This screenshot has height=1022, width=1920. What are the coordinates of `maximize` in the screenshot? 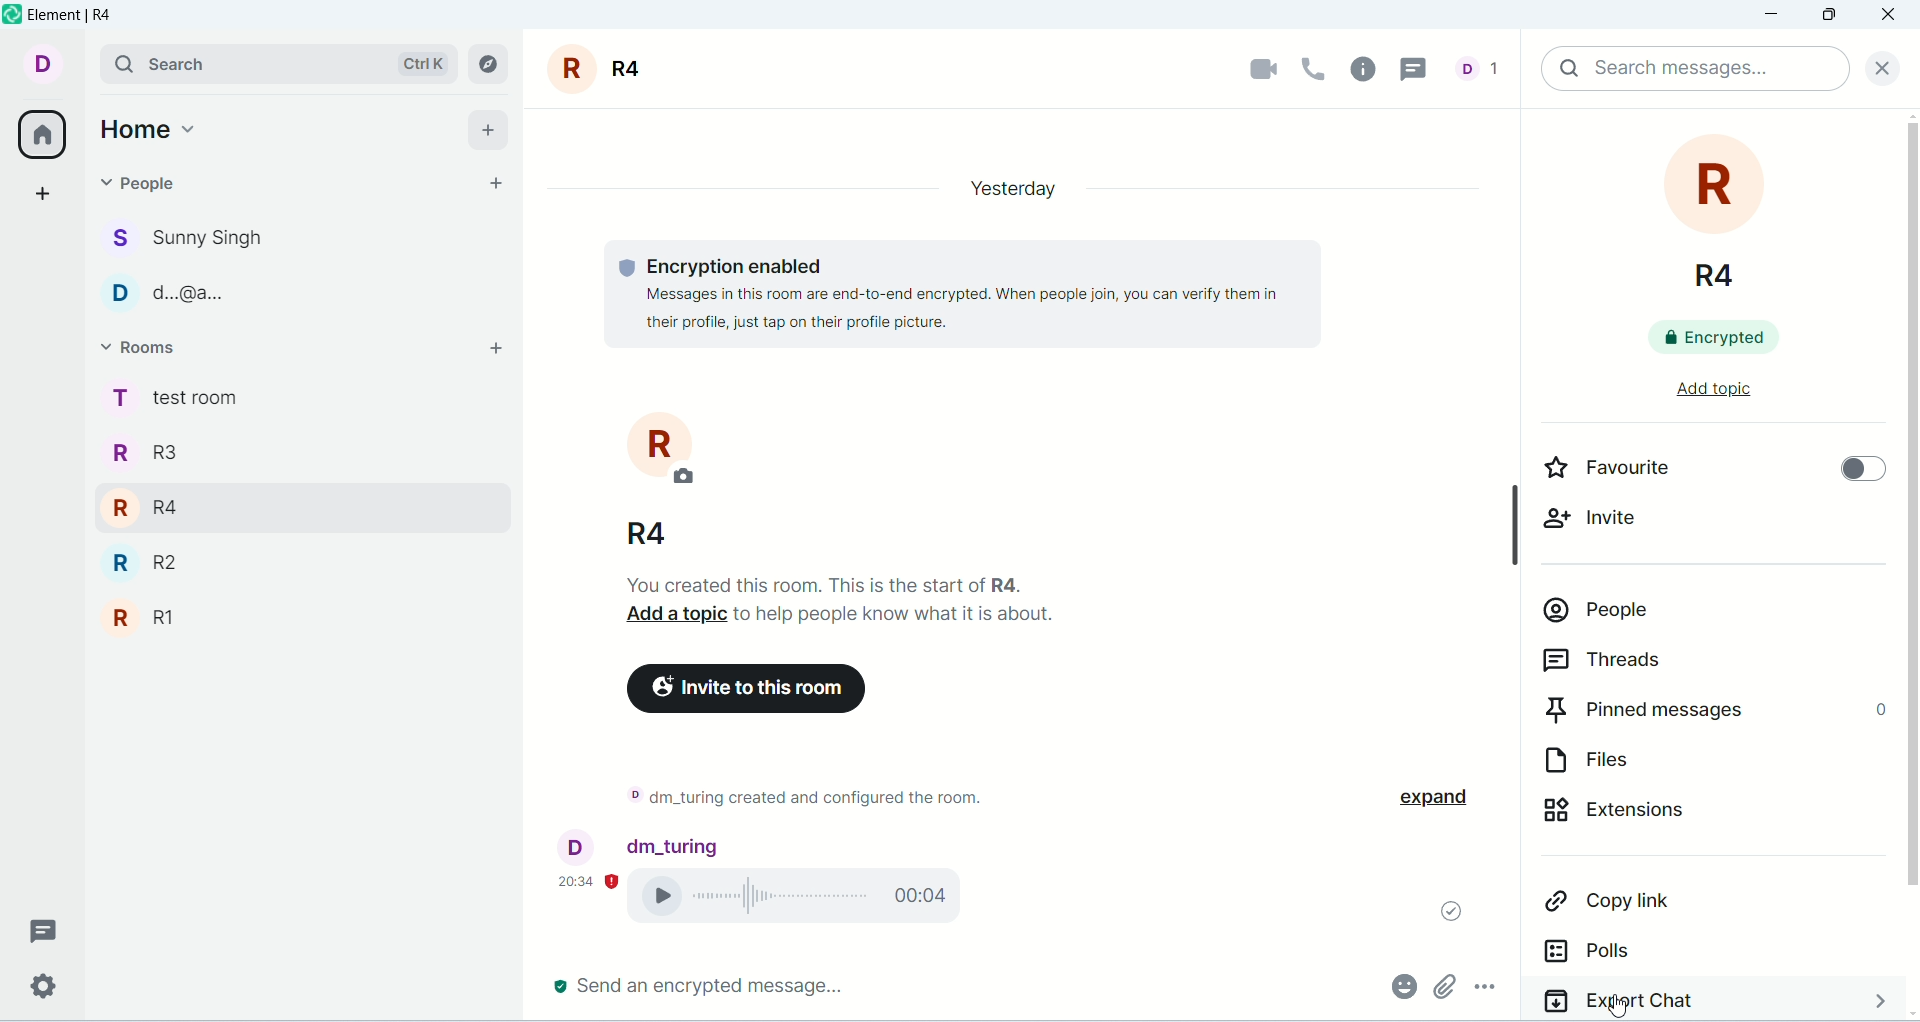 It's located at (1827, 18).